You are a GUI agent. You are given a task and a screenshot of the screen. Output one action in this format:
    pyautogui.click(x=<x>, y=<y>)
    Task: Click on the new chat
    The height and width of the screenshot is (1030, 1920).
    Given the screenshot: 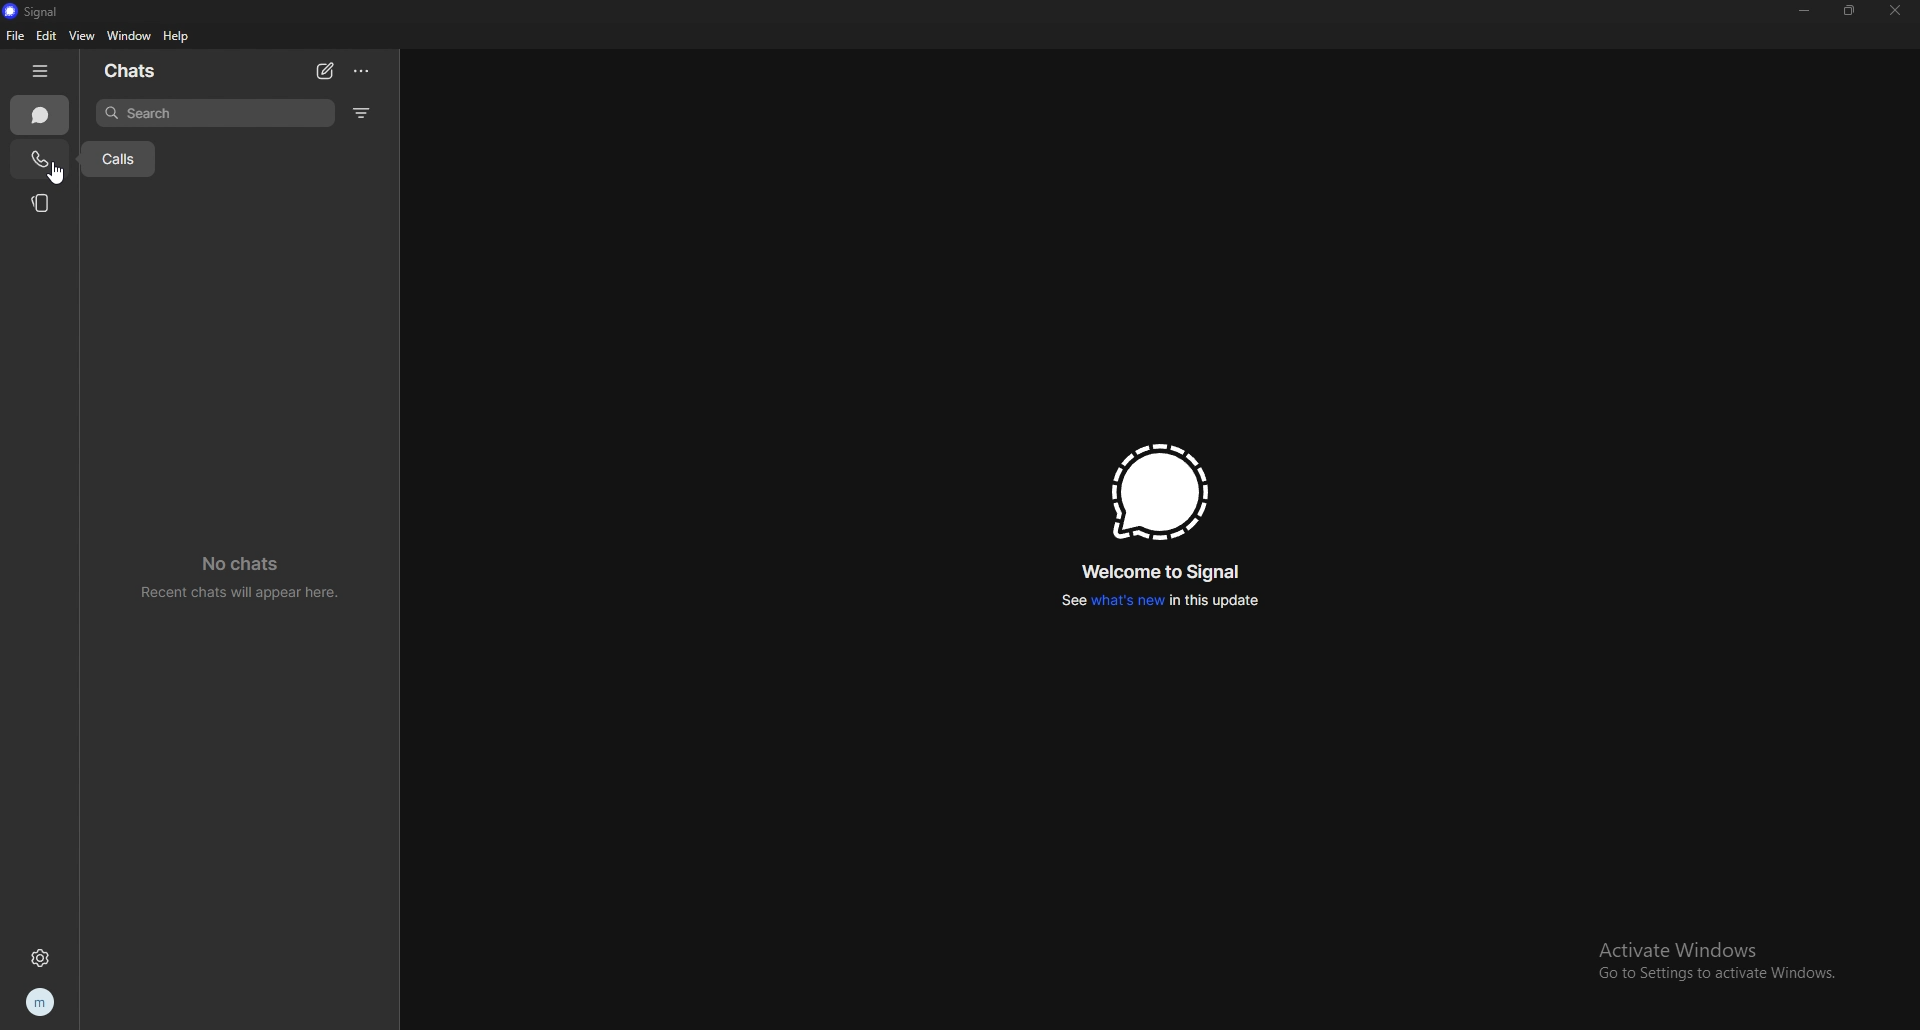 What is the action you would take?
    pyautogui.click(x=325, y=71)
    